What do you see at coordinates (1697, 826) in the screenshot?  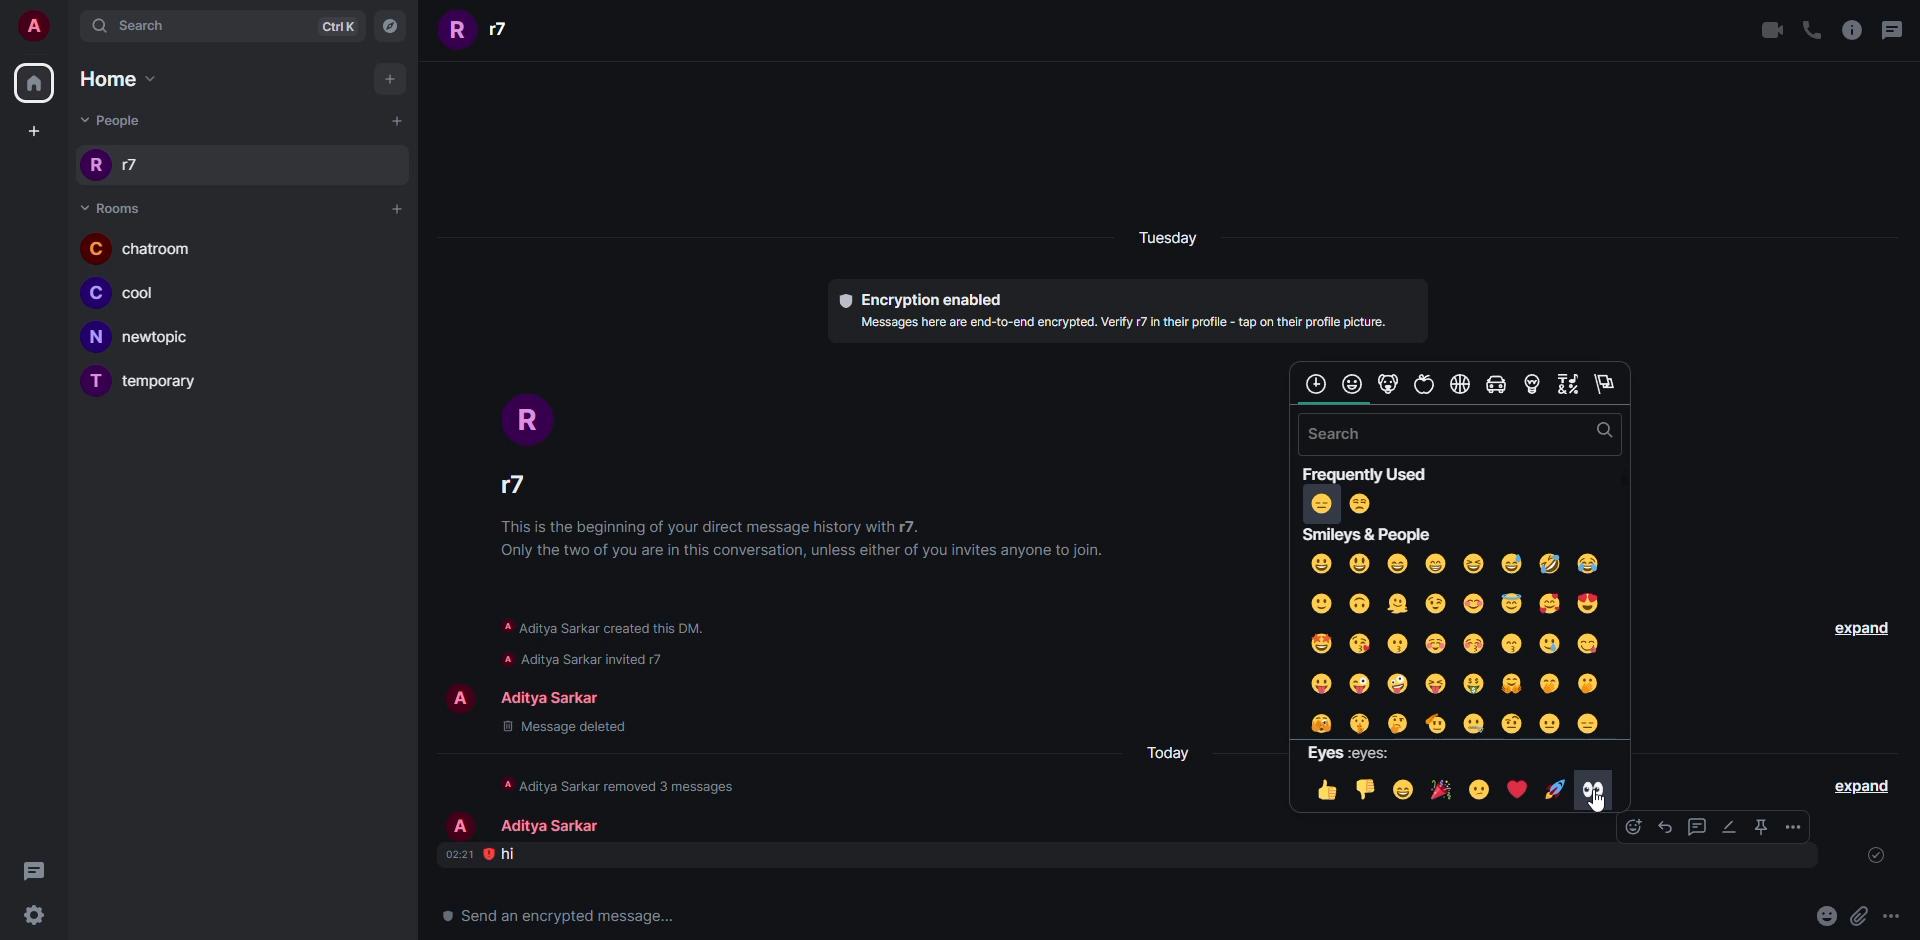 I see `thread` at bounding box center [1697, 826].